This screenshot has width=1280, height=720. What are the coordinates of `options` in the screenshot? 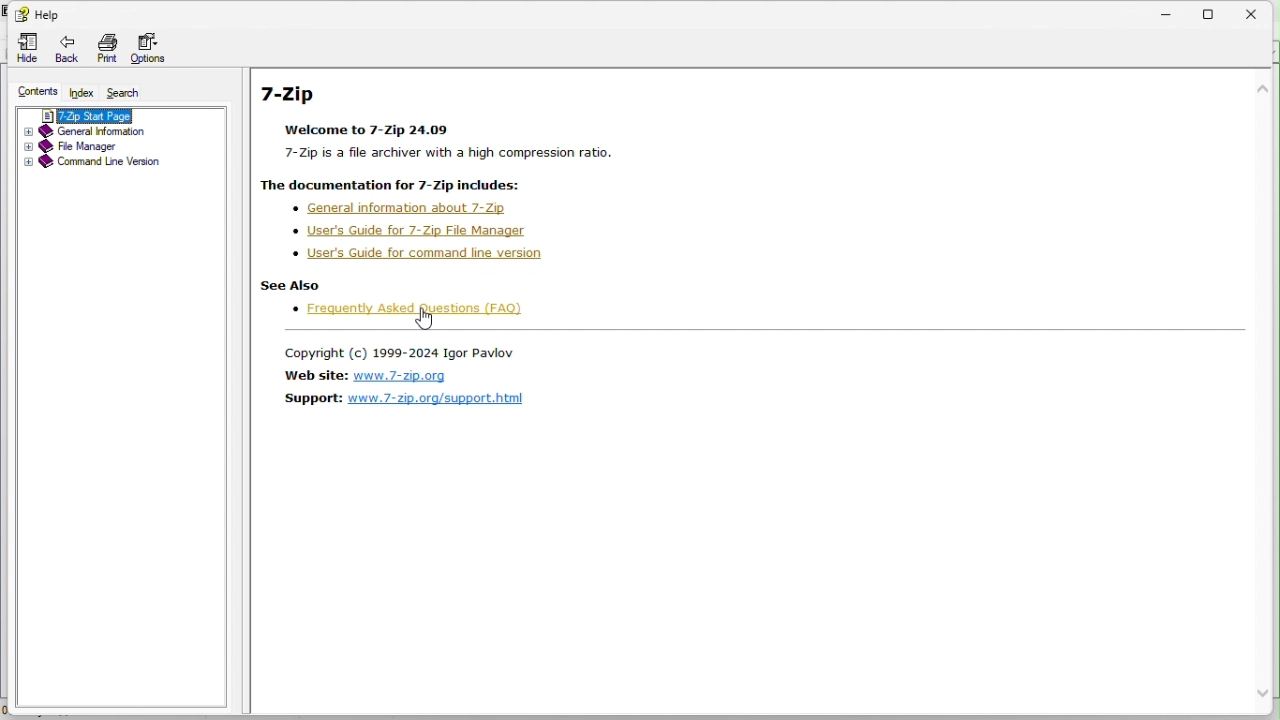 It's located at (152, 50).